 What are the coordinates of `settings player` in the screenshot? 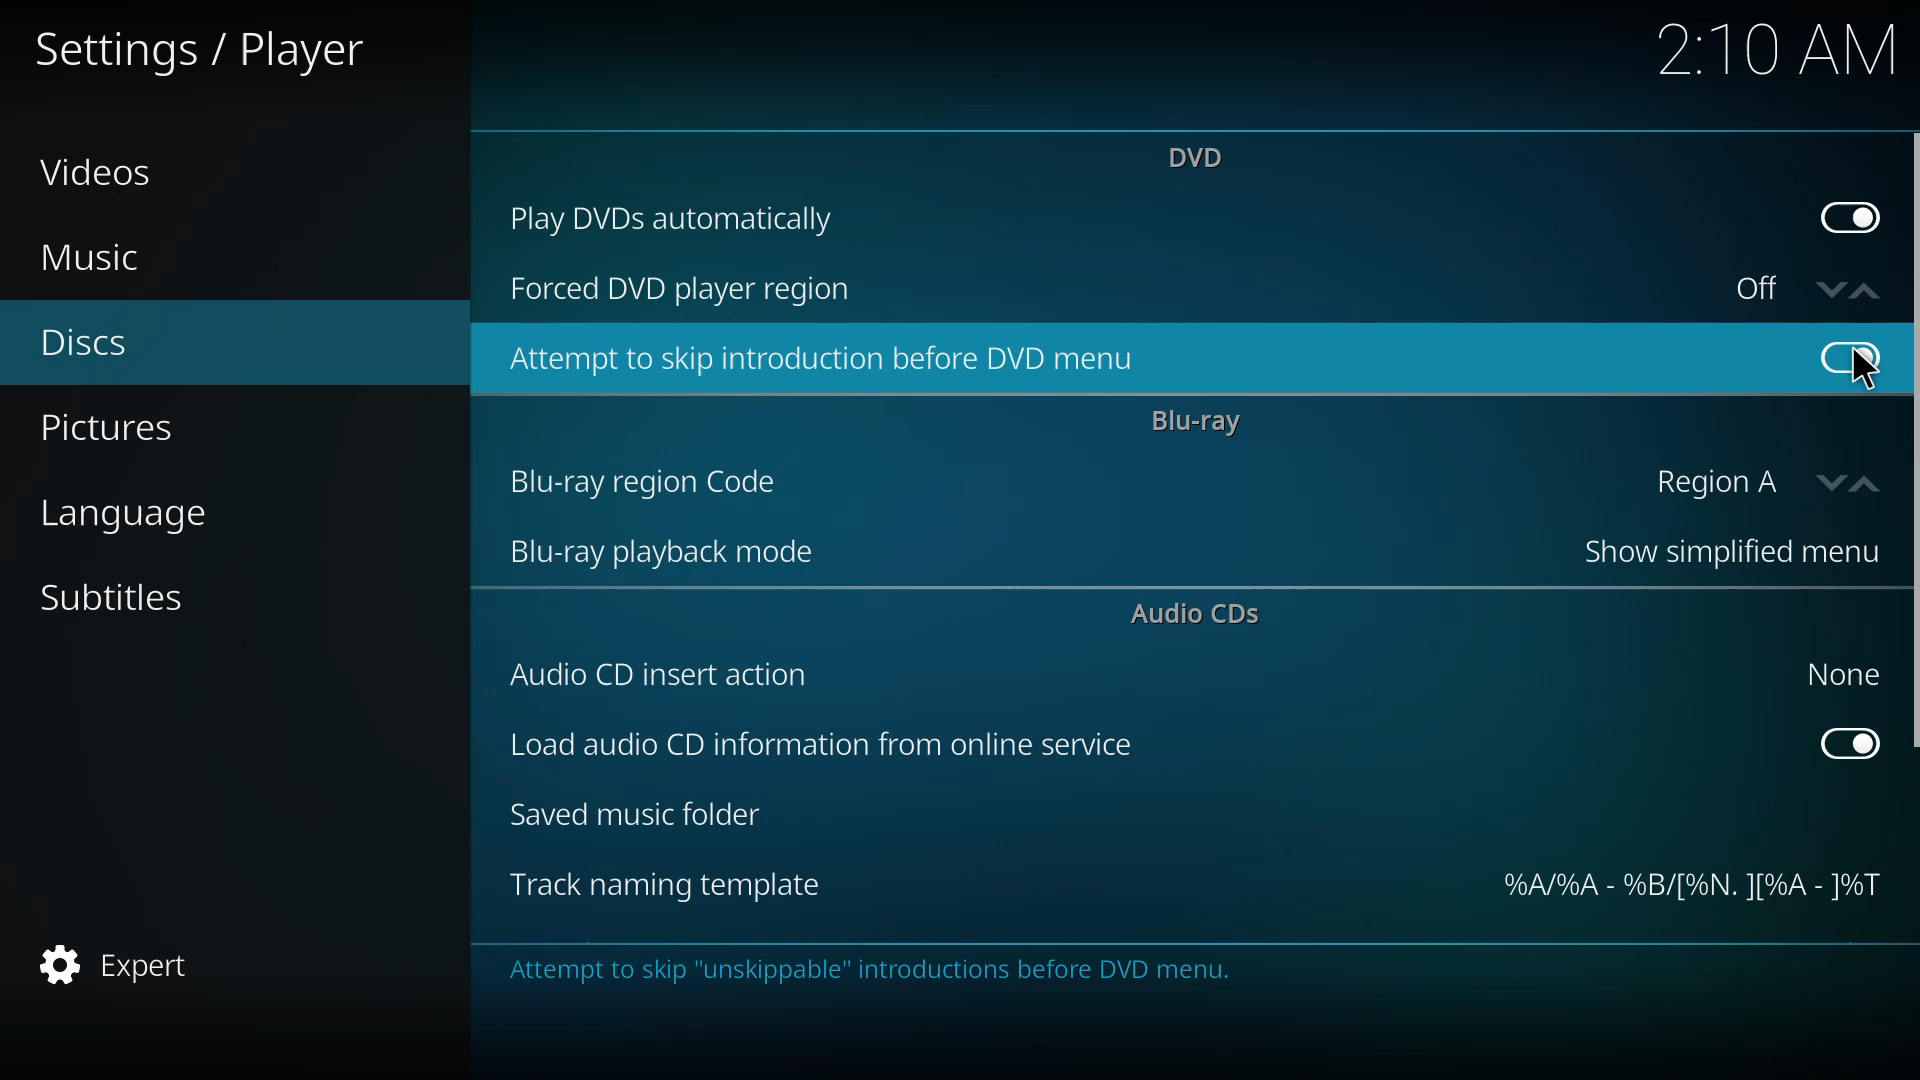 It's located at (204, 48).